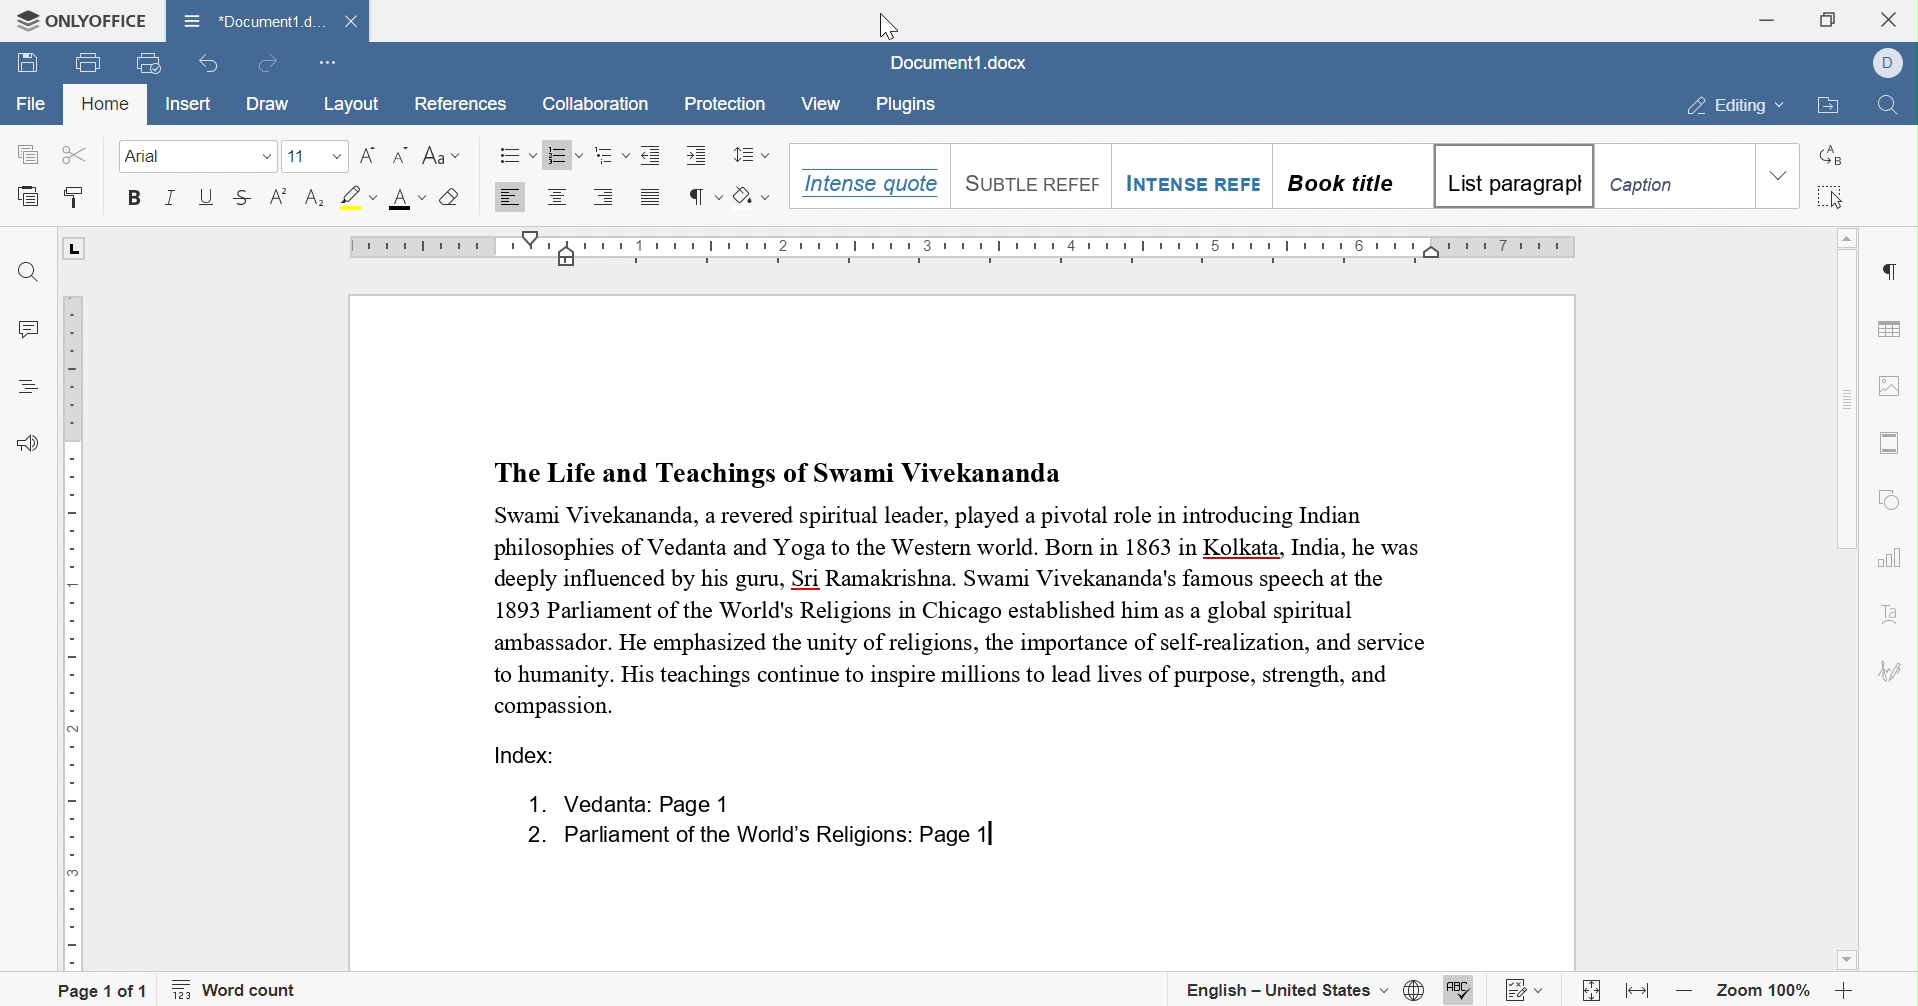 The width and height of the screenshot is (1918, 1006). I want to click on replace, so click(1828, 156).